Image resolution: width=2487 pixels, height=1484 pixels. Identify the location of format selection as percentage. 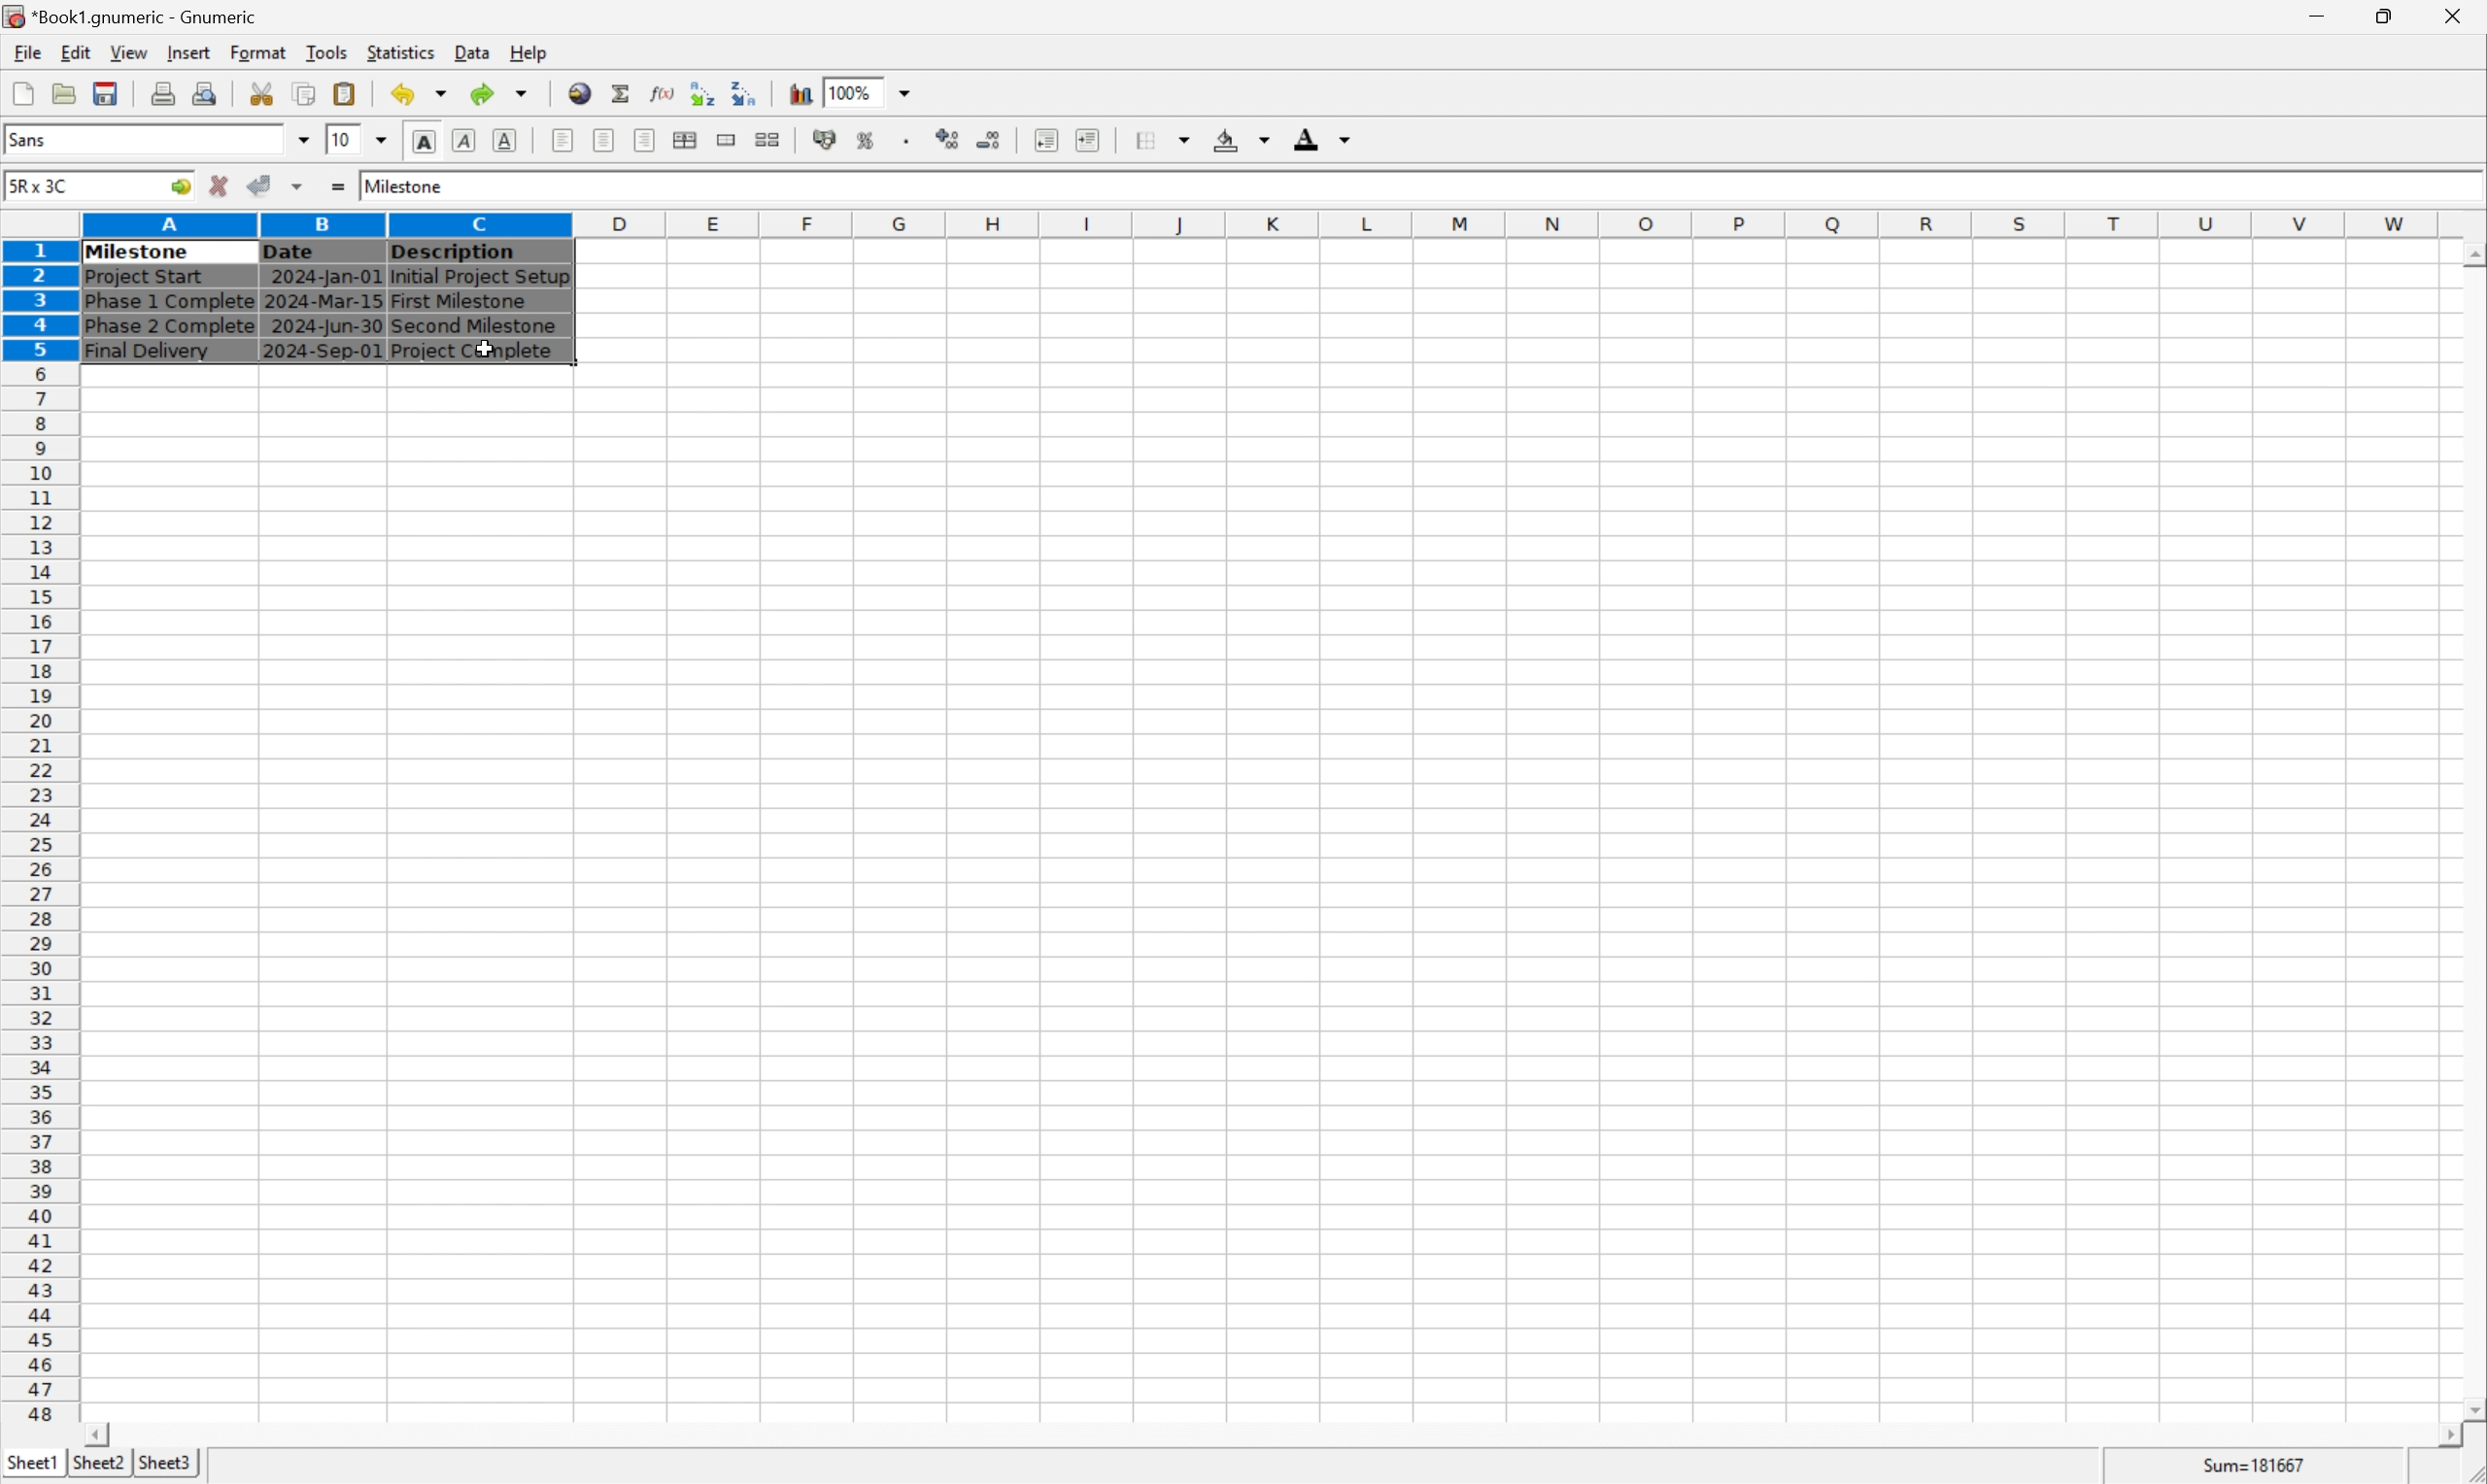
(868, 139).